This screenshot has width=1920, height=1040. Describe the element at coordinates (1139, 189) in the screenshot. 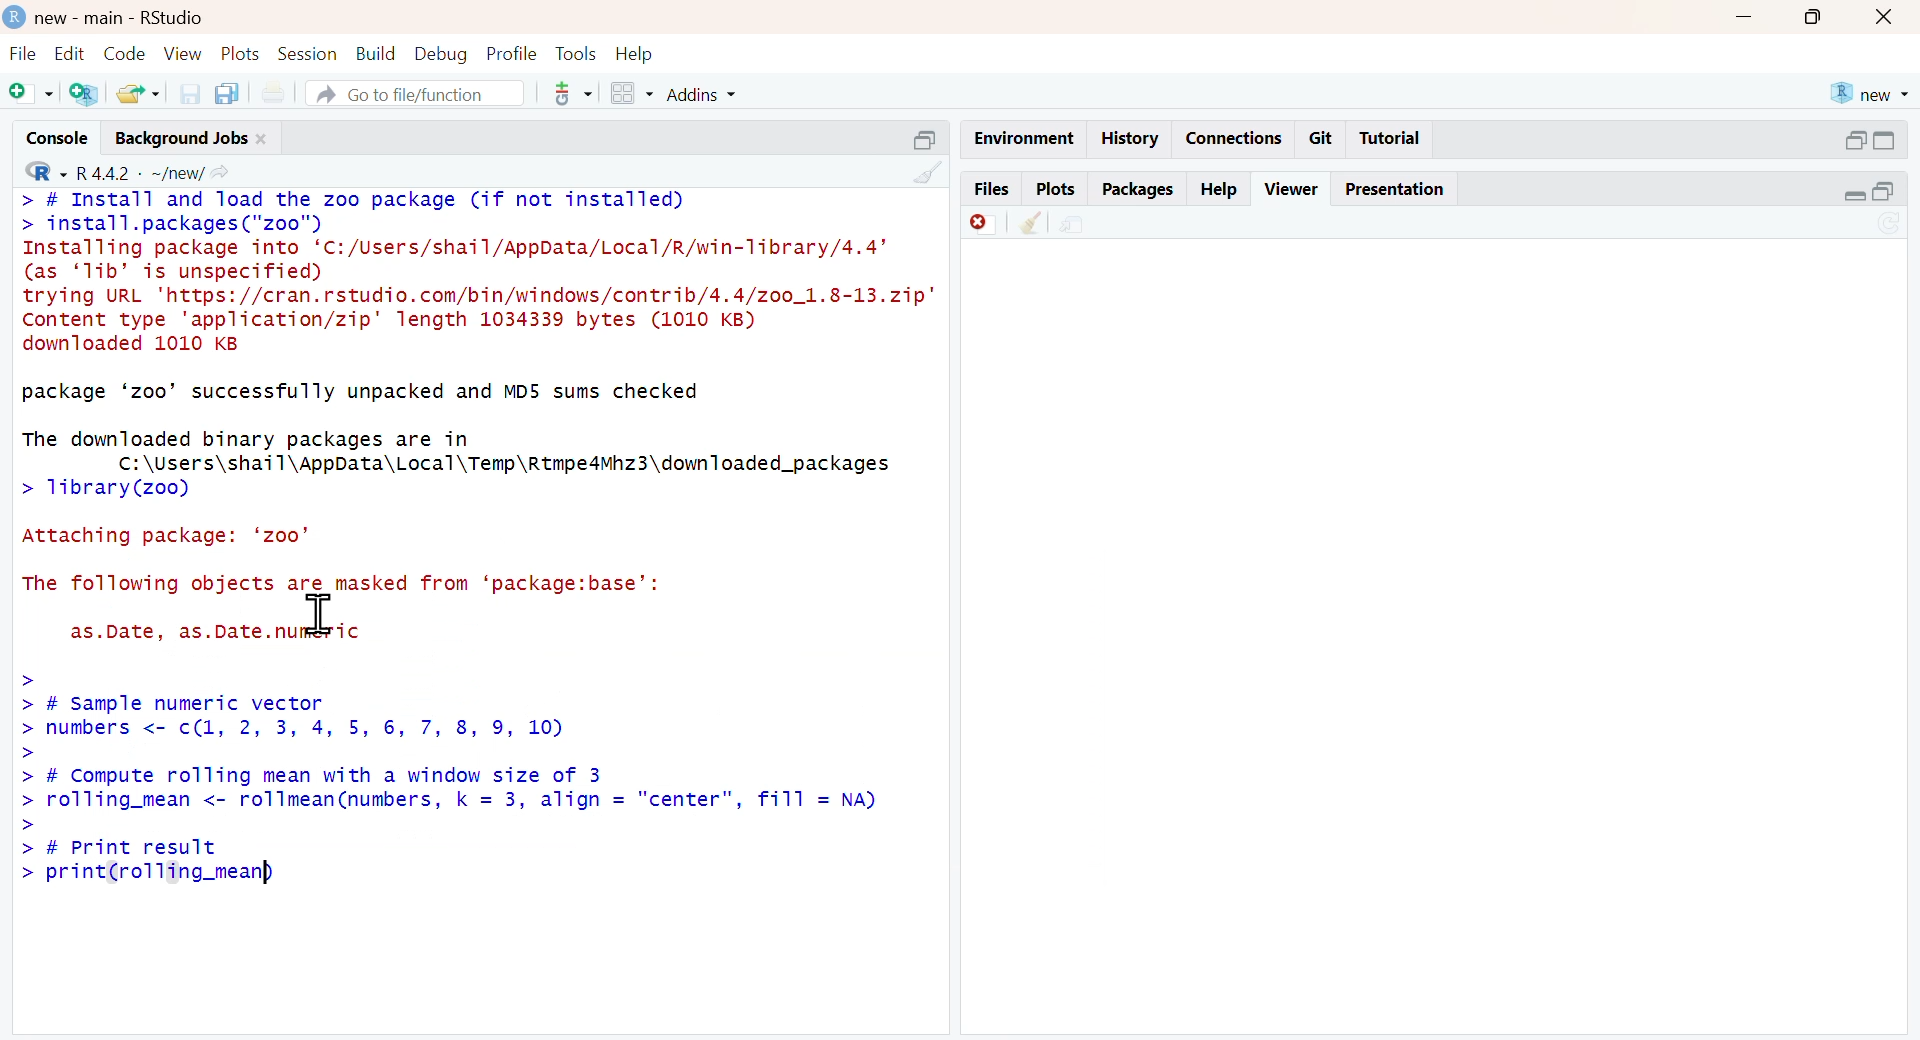

I see `packages` at that location.